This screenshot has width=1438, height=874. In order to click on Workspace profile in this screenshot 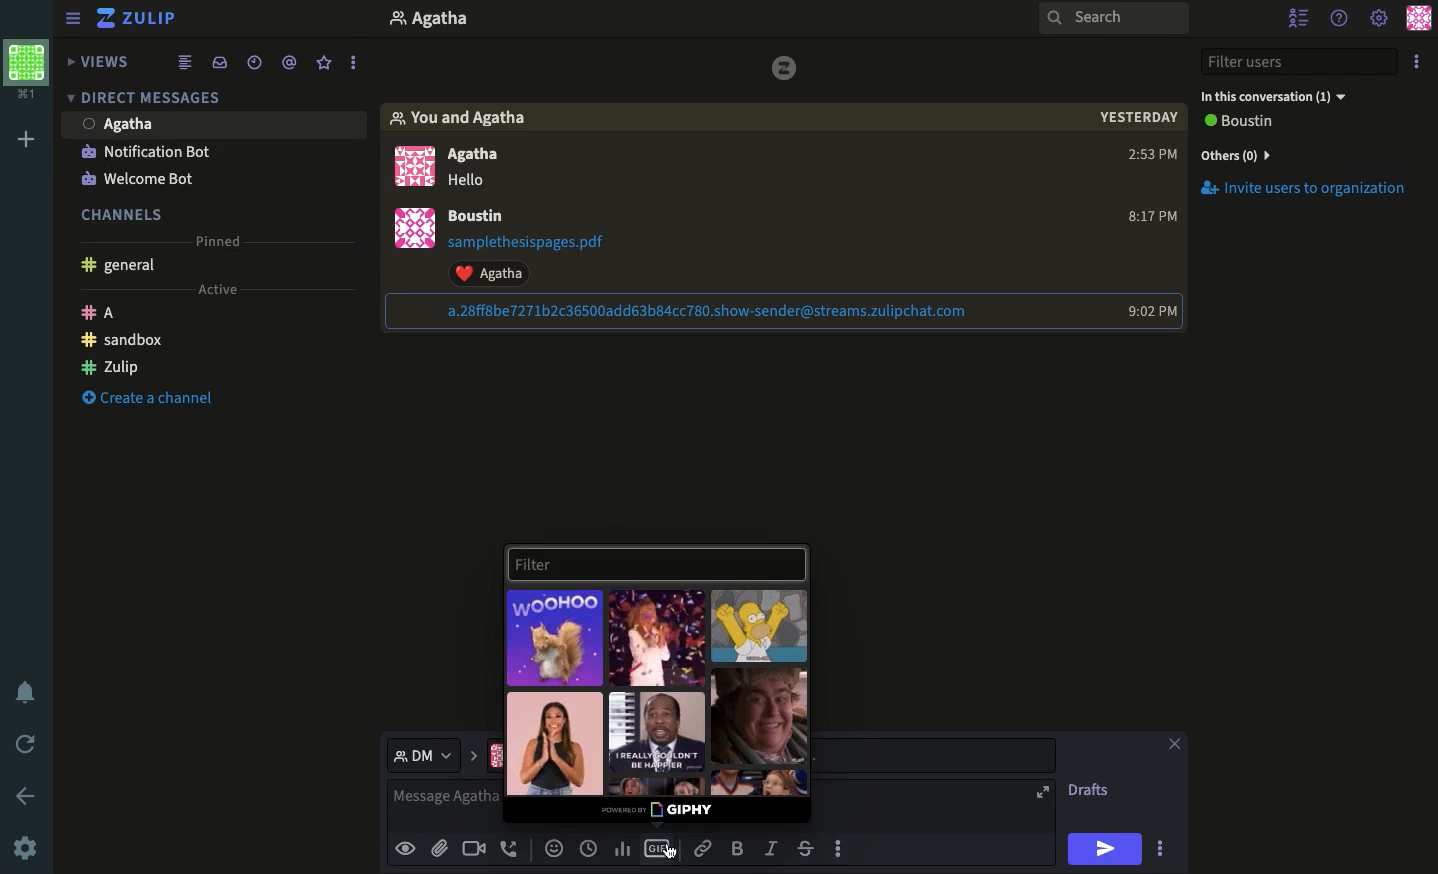, I will do `click(22, 67)`.